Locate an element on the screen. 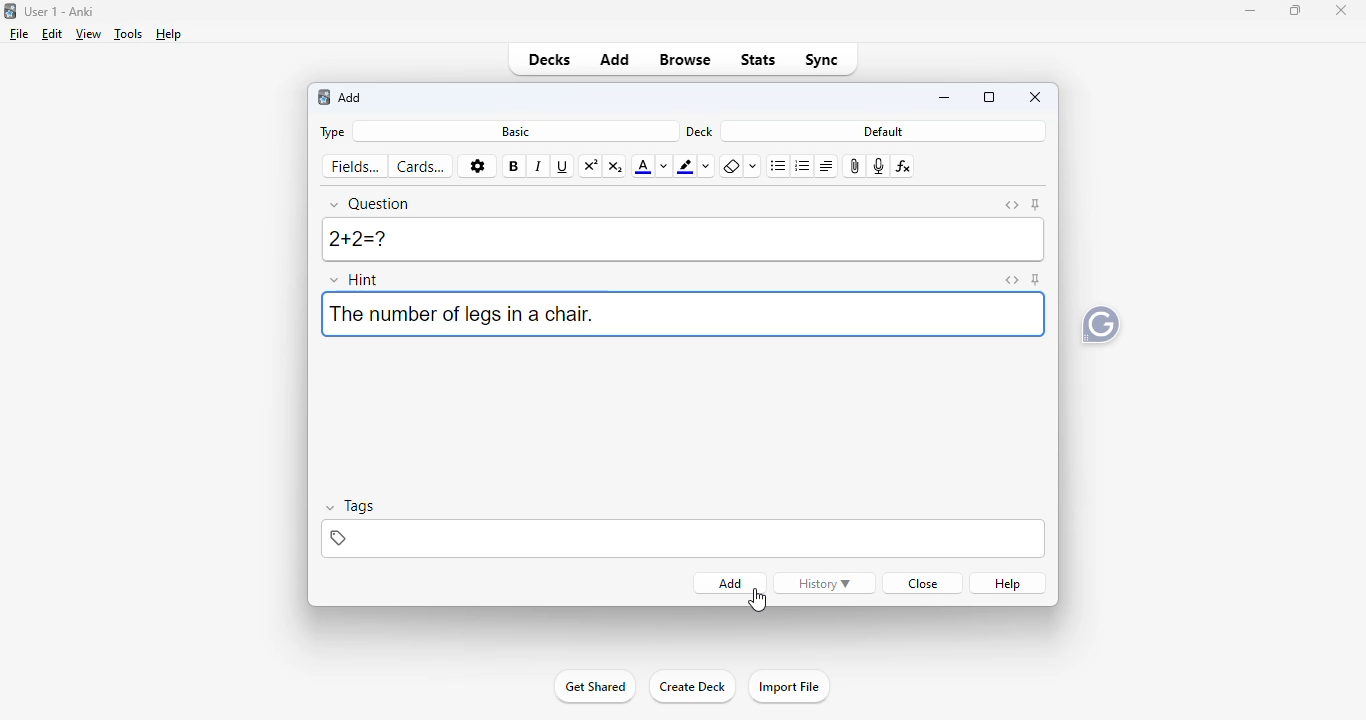  edit is located at coordinates (53, 34).